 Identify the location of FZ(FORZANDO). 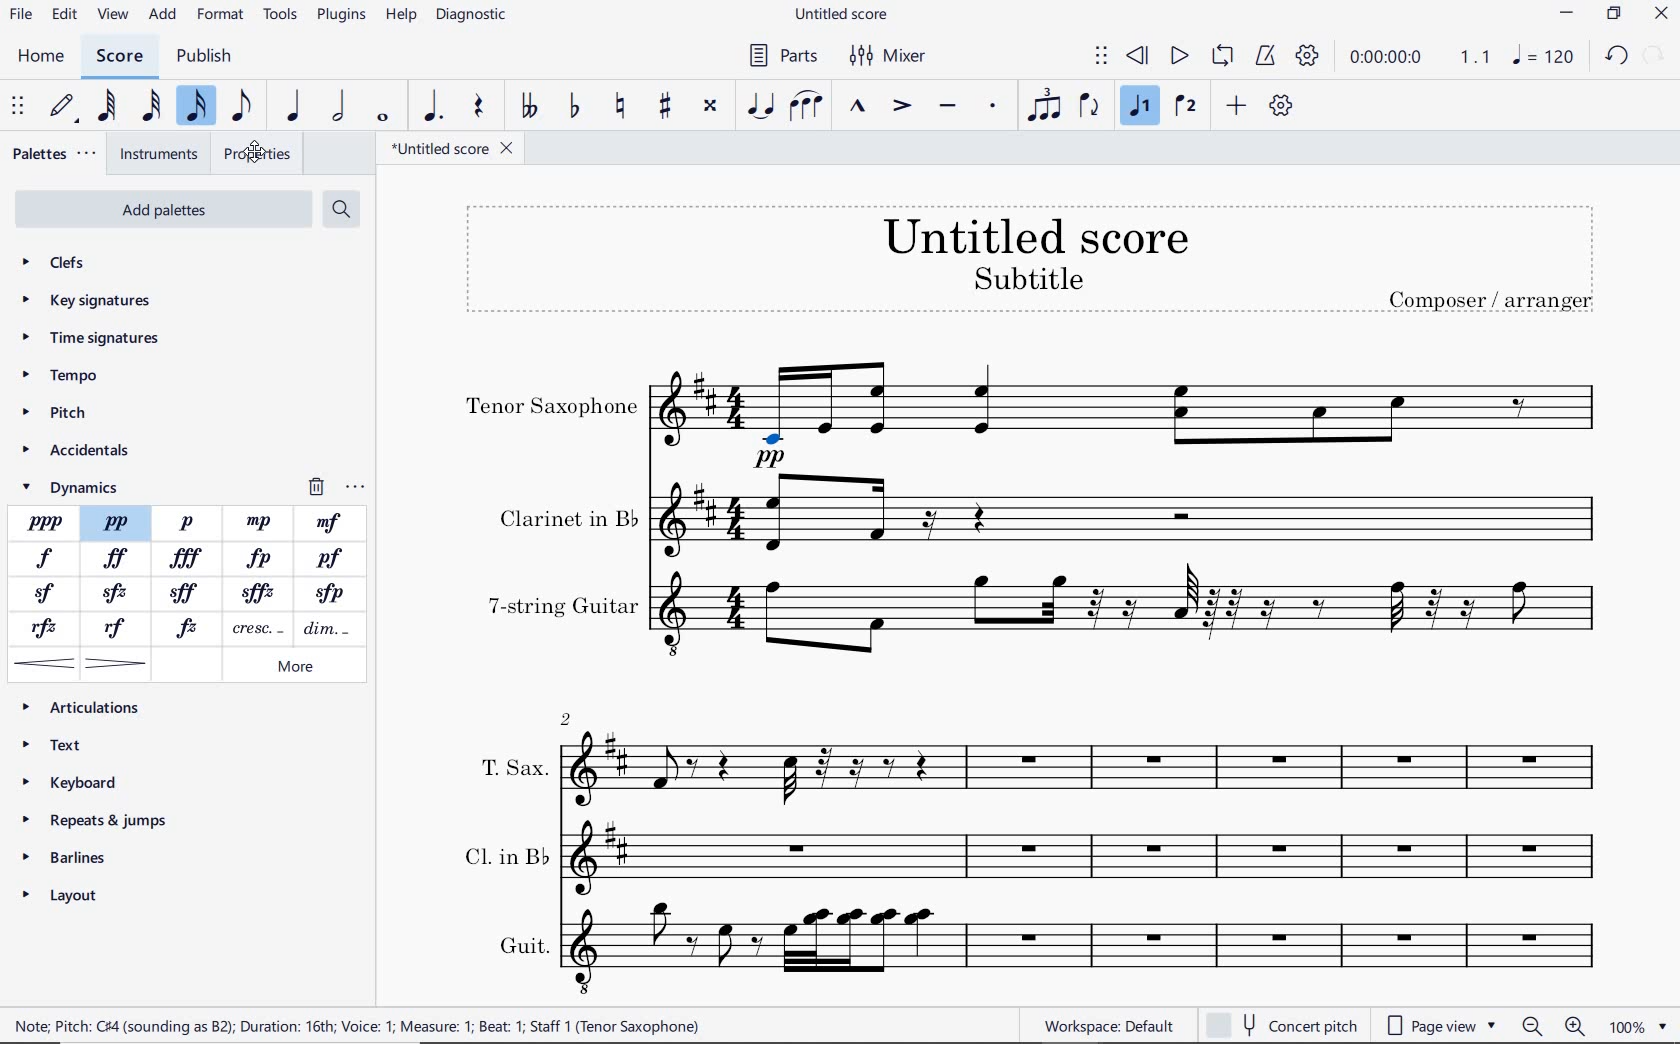
(189, 627).